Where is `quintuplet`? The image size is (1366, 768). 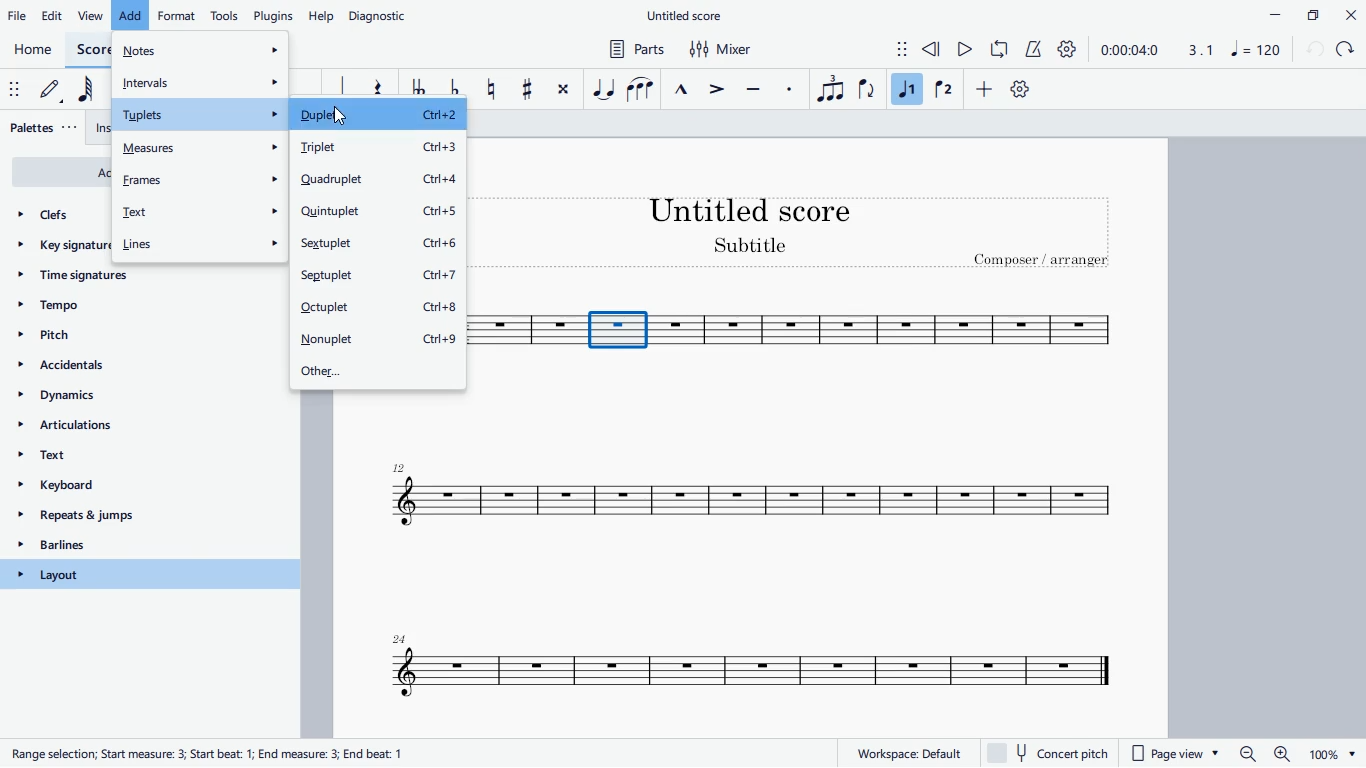
quintuplet is located at coordinates (377, 213).